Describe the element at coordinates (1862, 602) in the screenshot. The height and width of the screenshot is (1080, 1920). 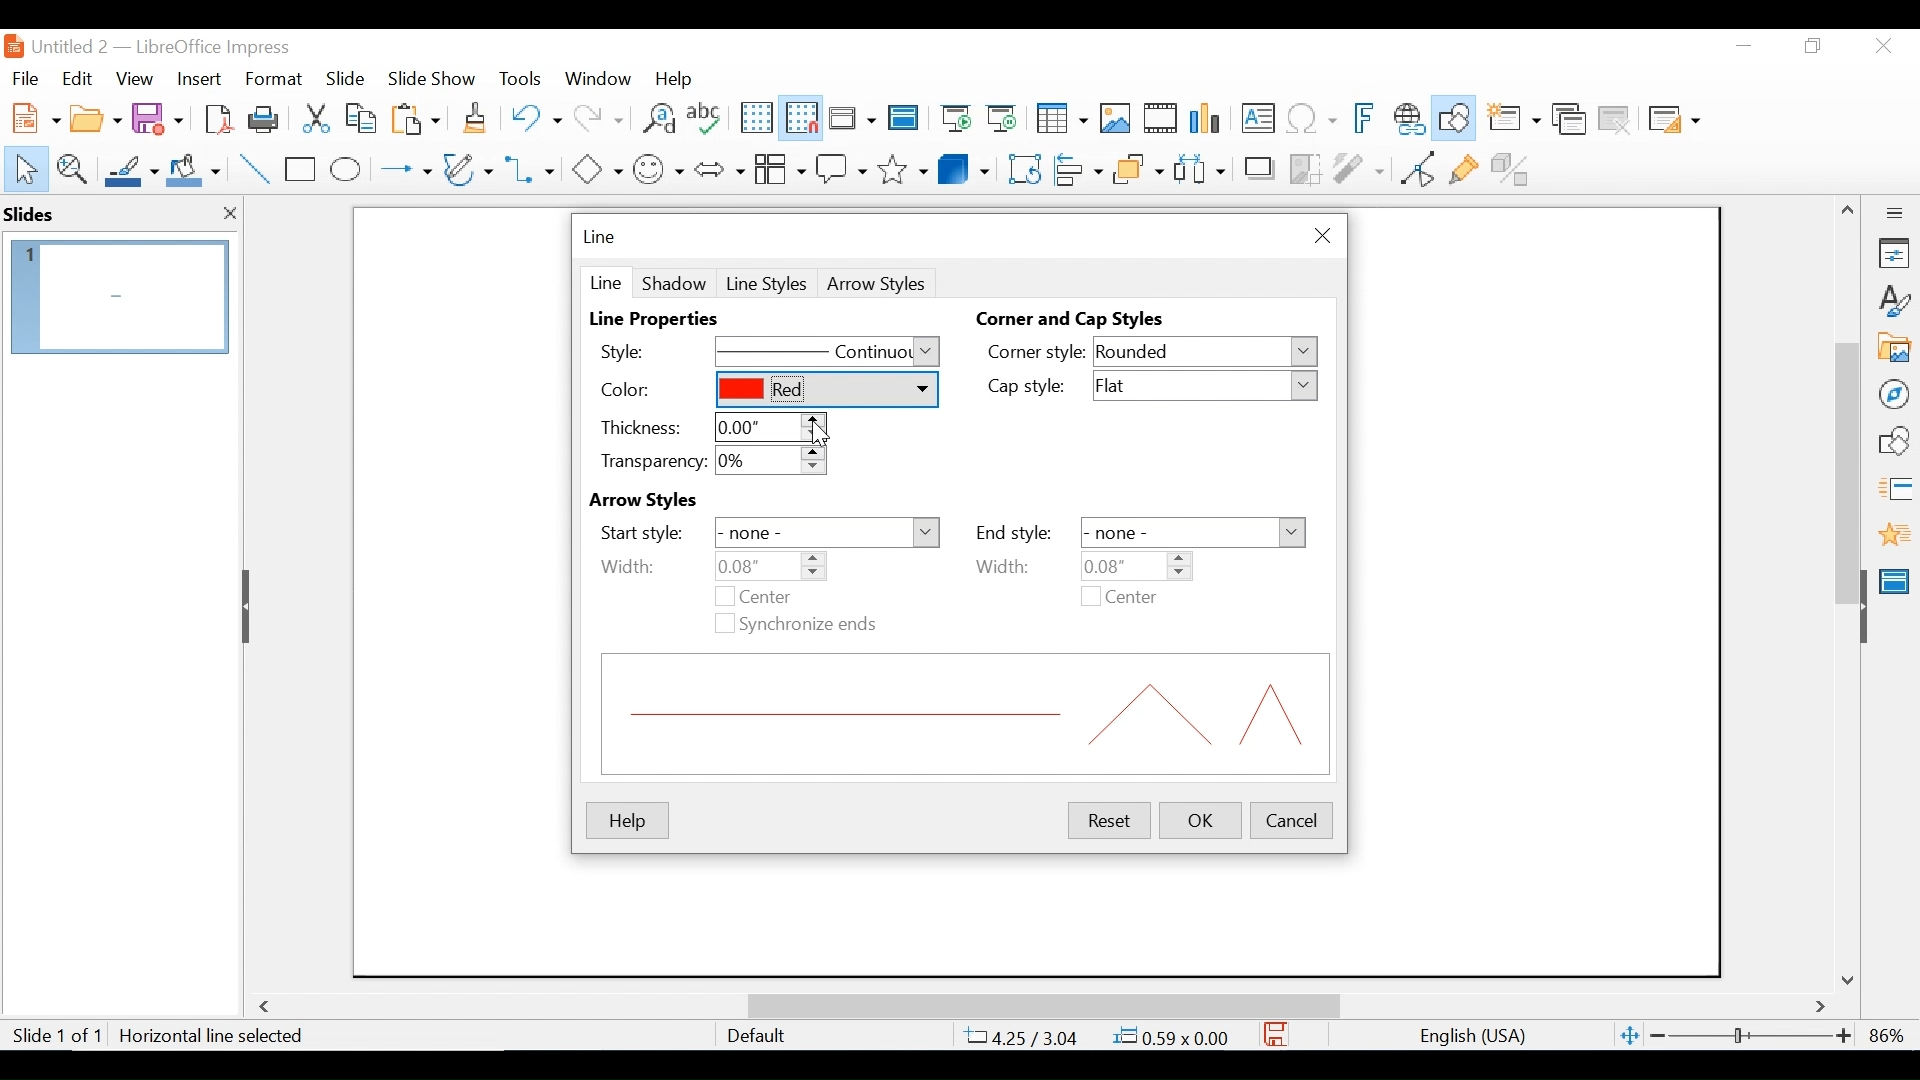
I see `Hide` at that location.